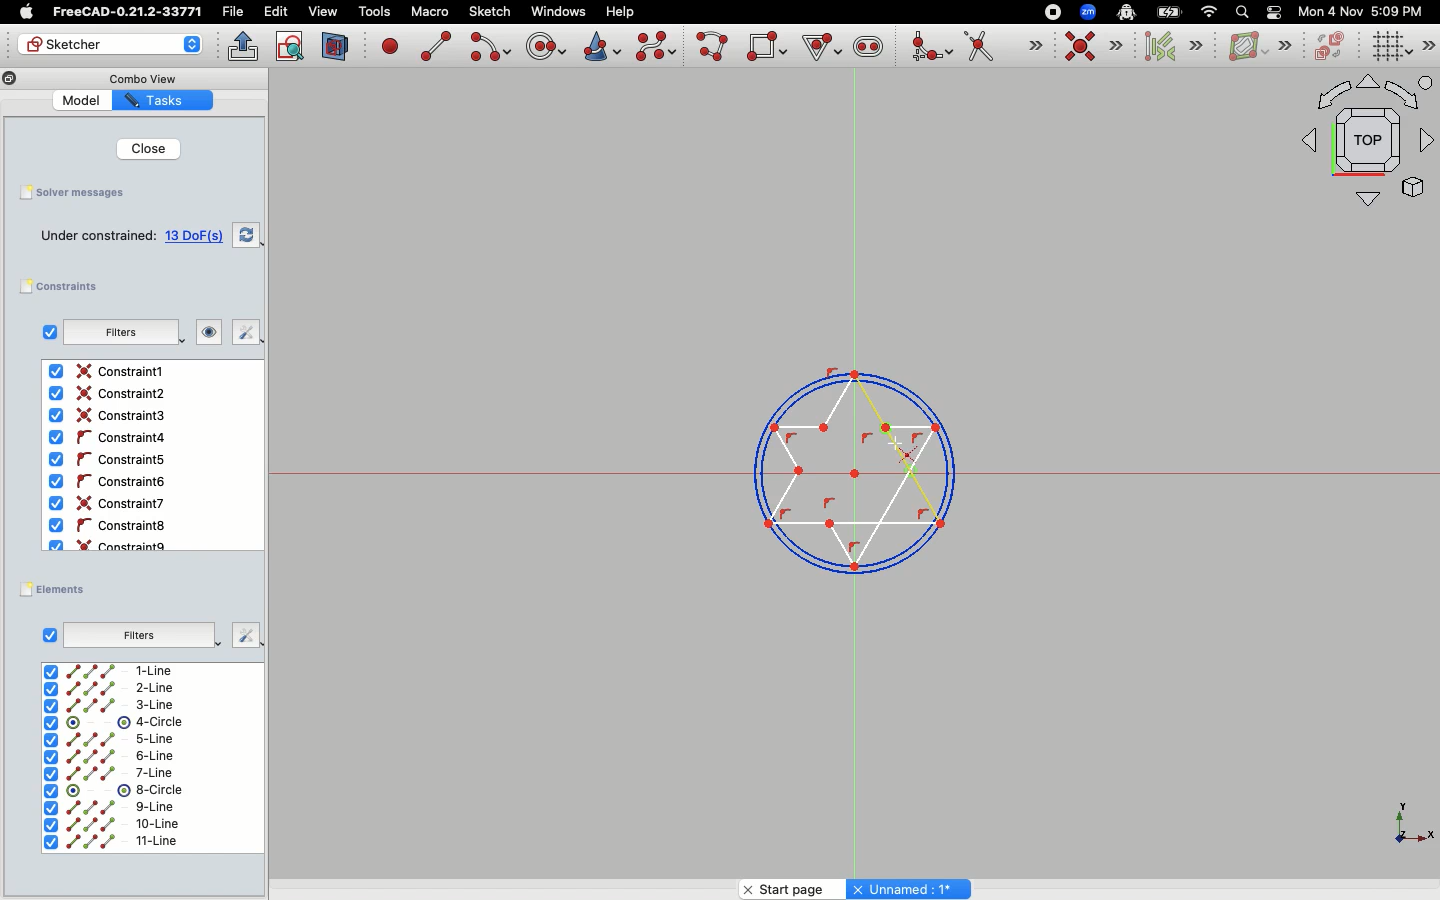  I want to click on 2-Line, so click(122, 688).